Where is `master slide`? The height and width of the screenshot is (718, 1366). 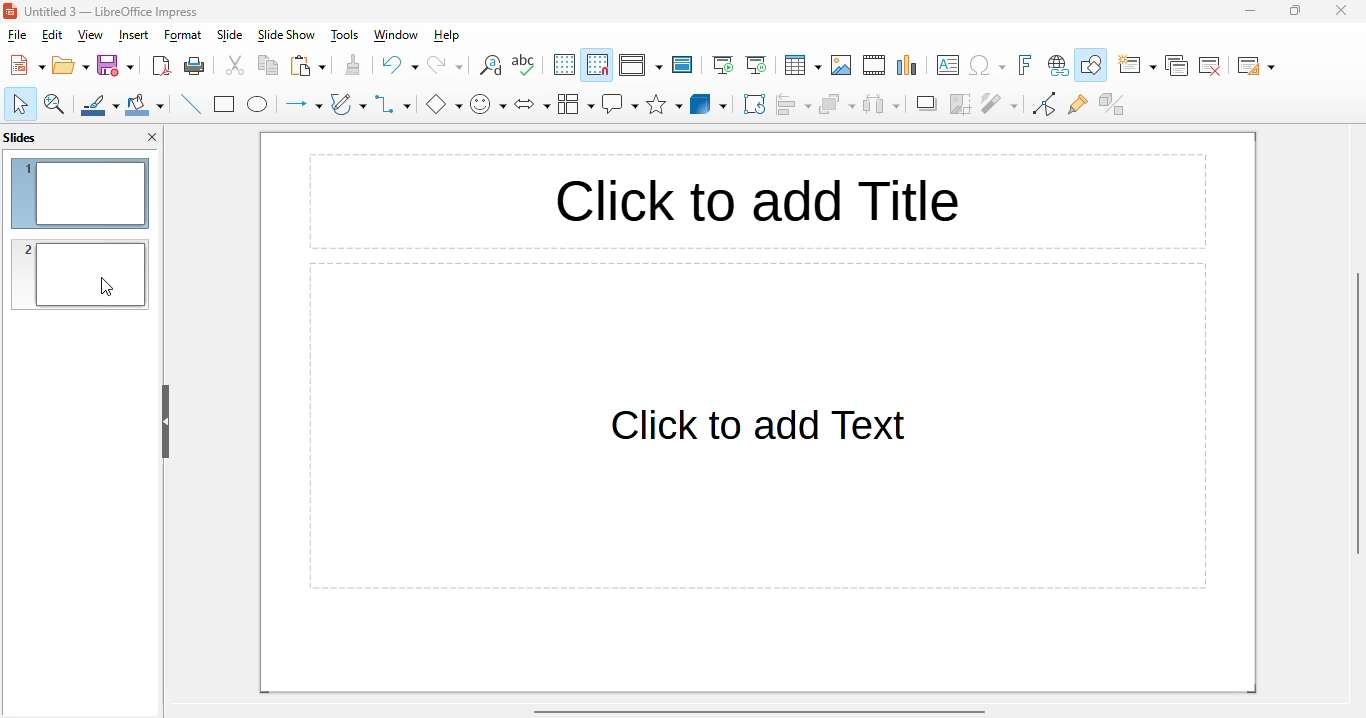 master slide is located at coordinates (682, 65).